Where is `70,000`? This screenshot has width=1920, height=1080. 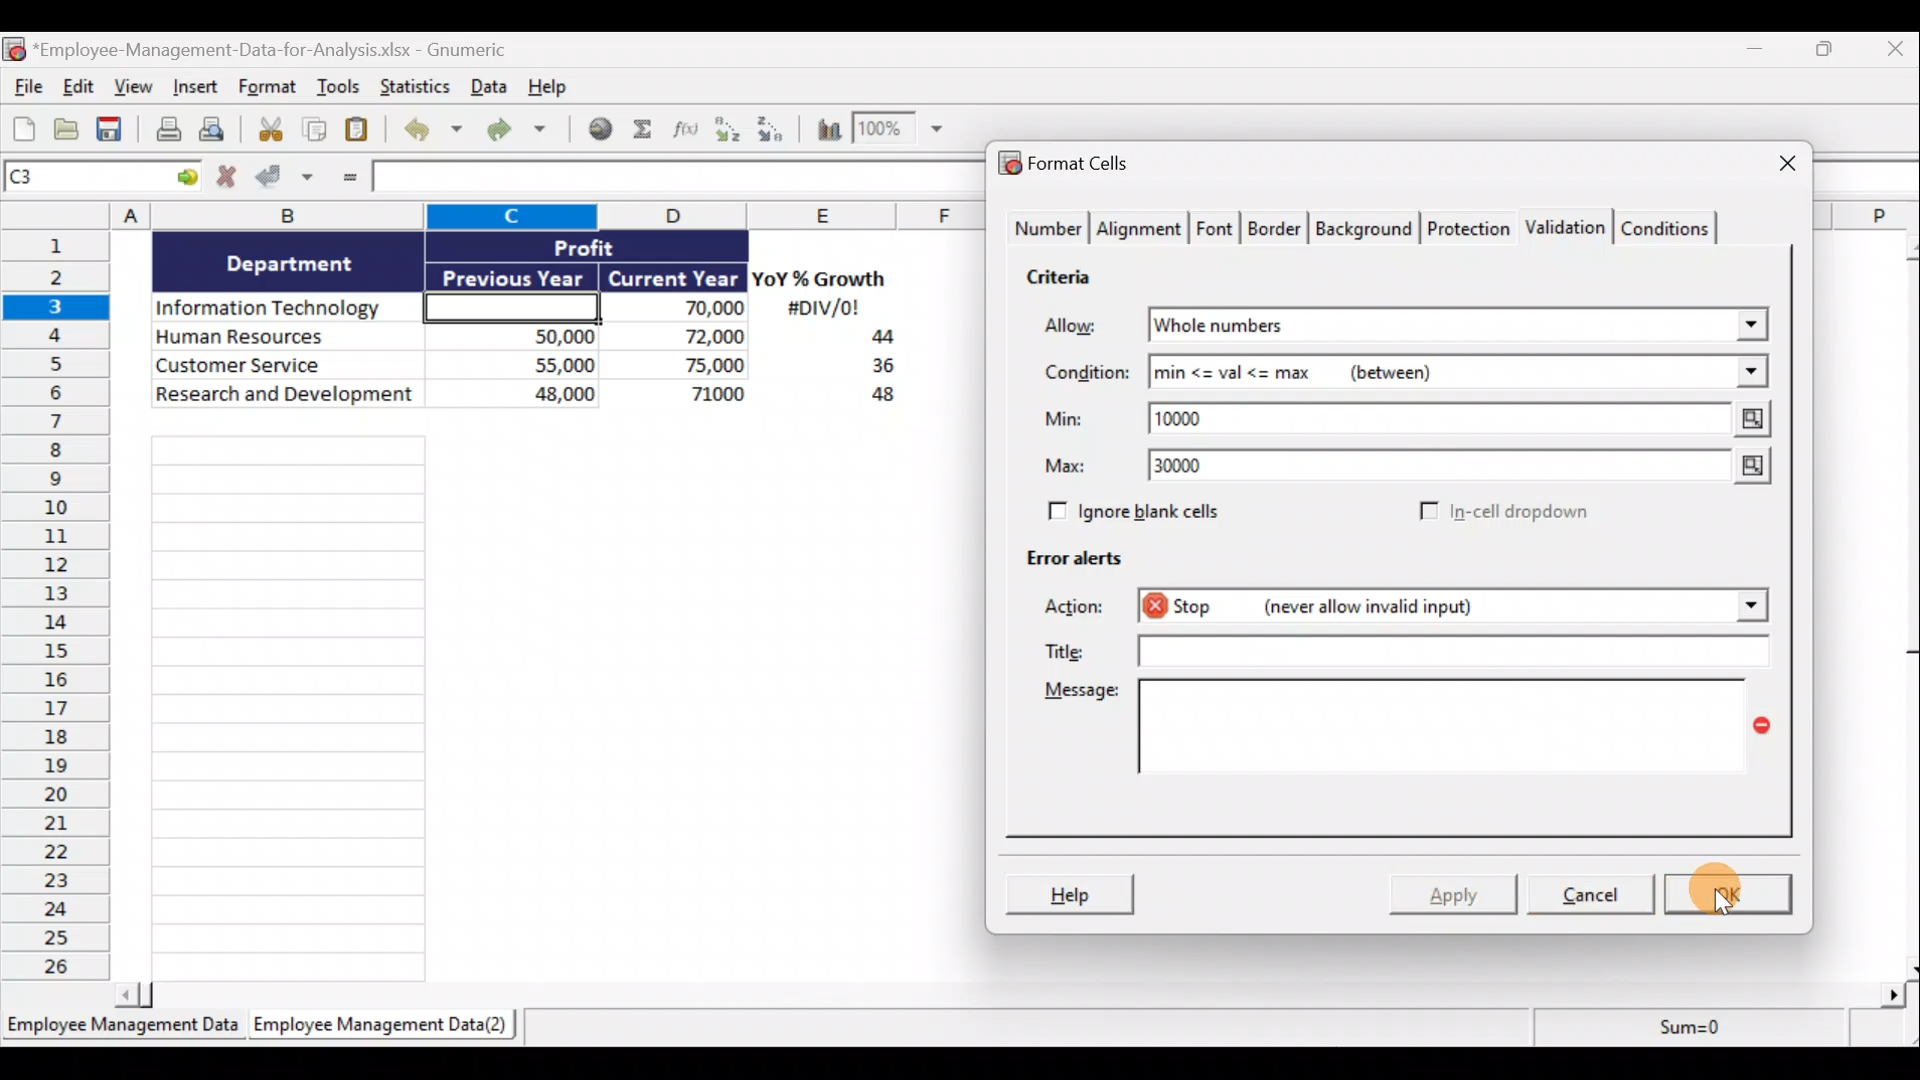 70,000 is located at coordinates (684, 309).